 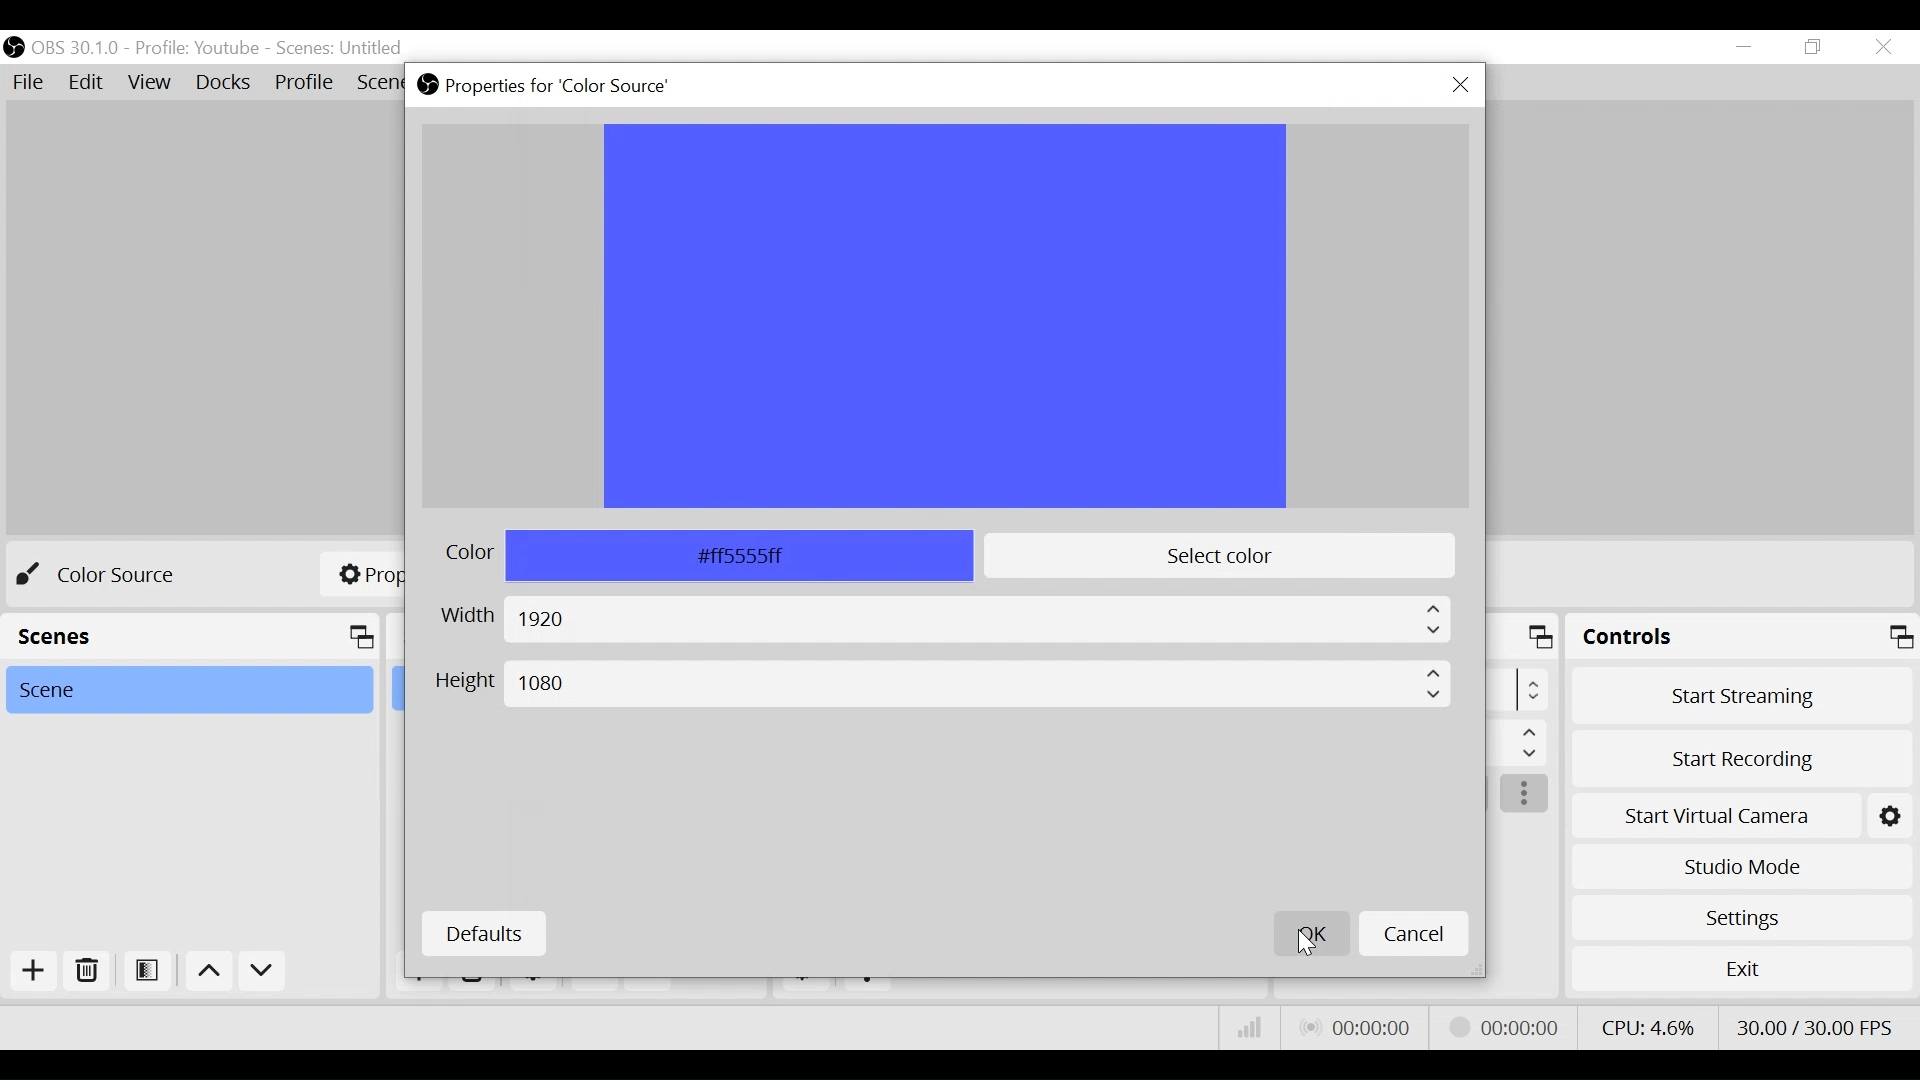 What do you see at coordinates (196, 47) in the screenshot?
I see `Profile` at bounding box center [196, 47].